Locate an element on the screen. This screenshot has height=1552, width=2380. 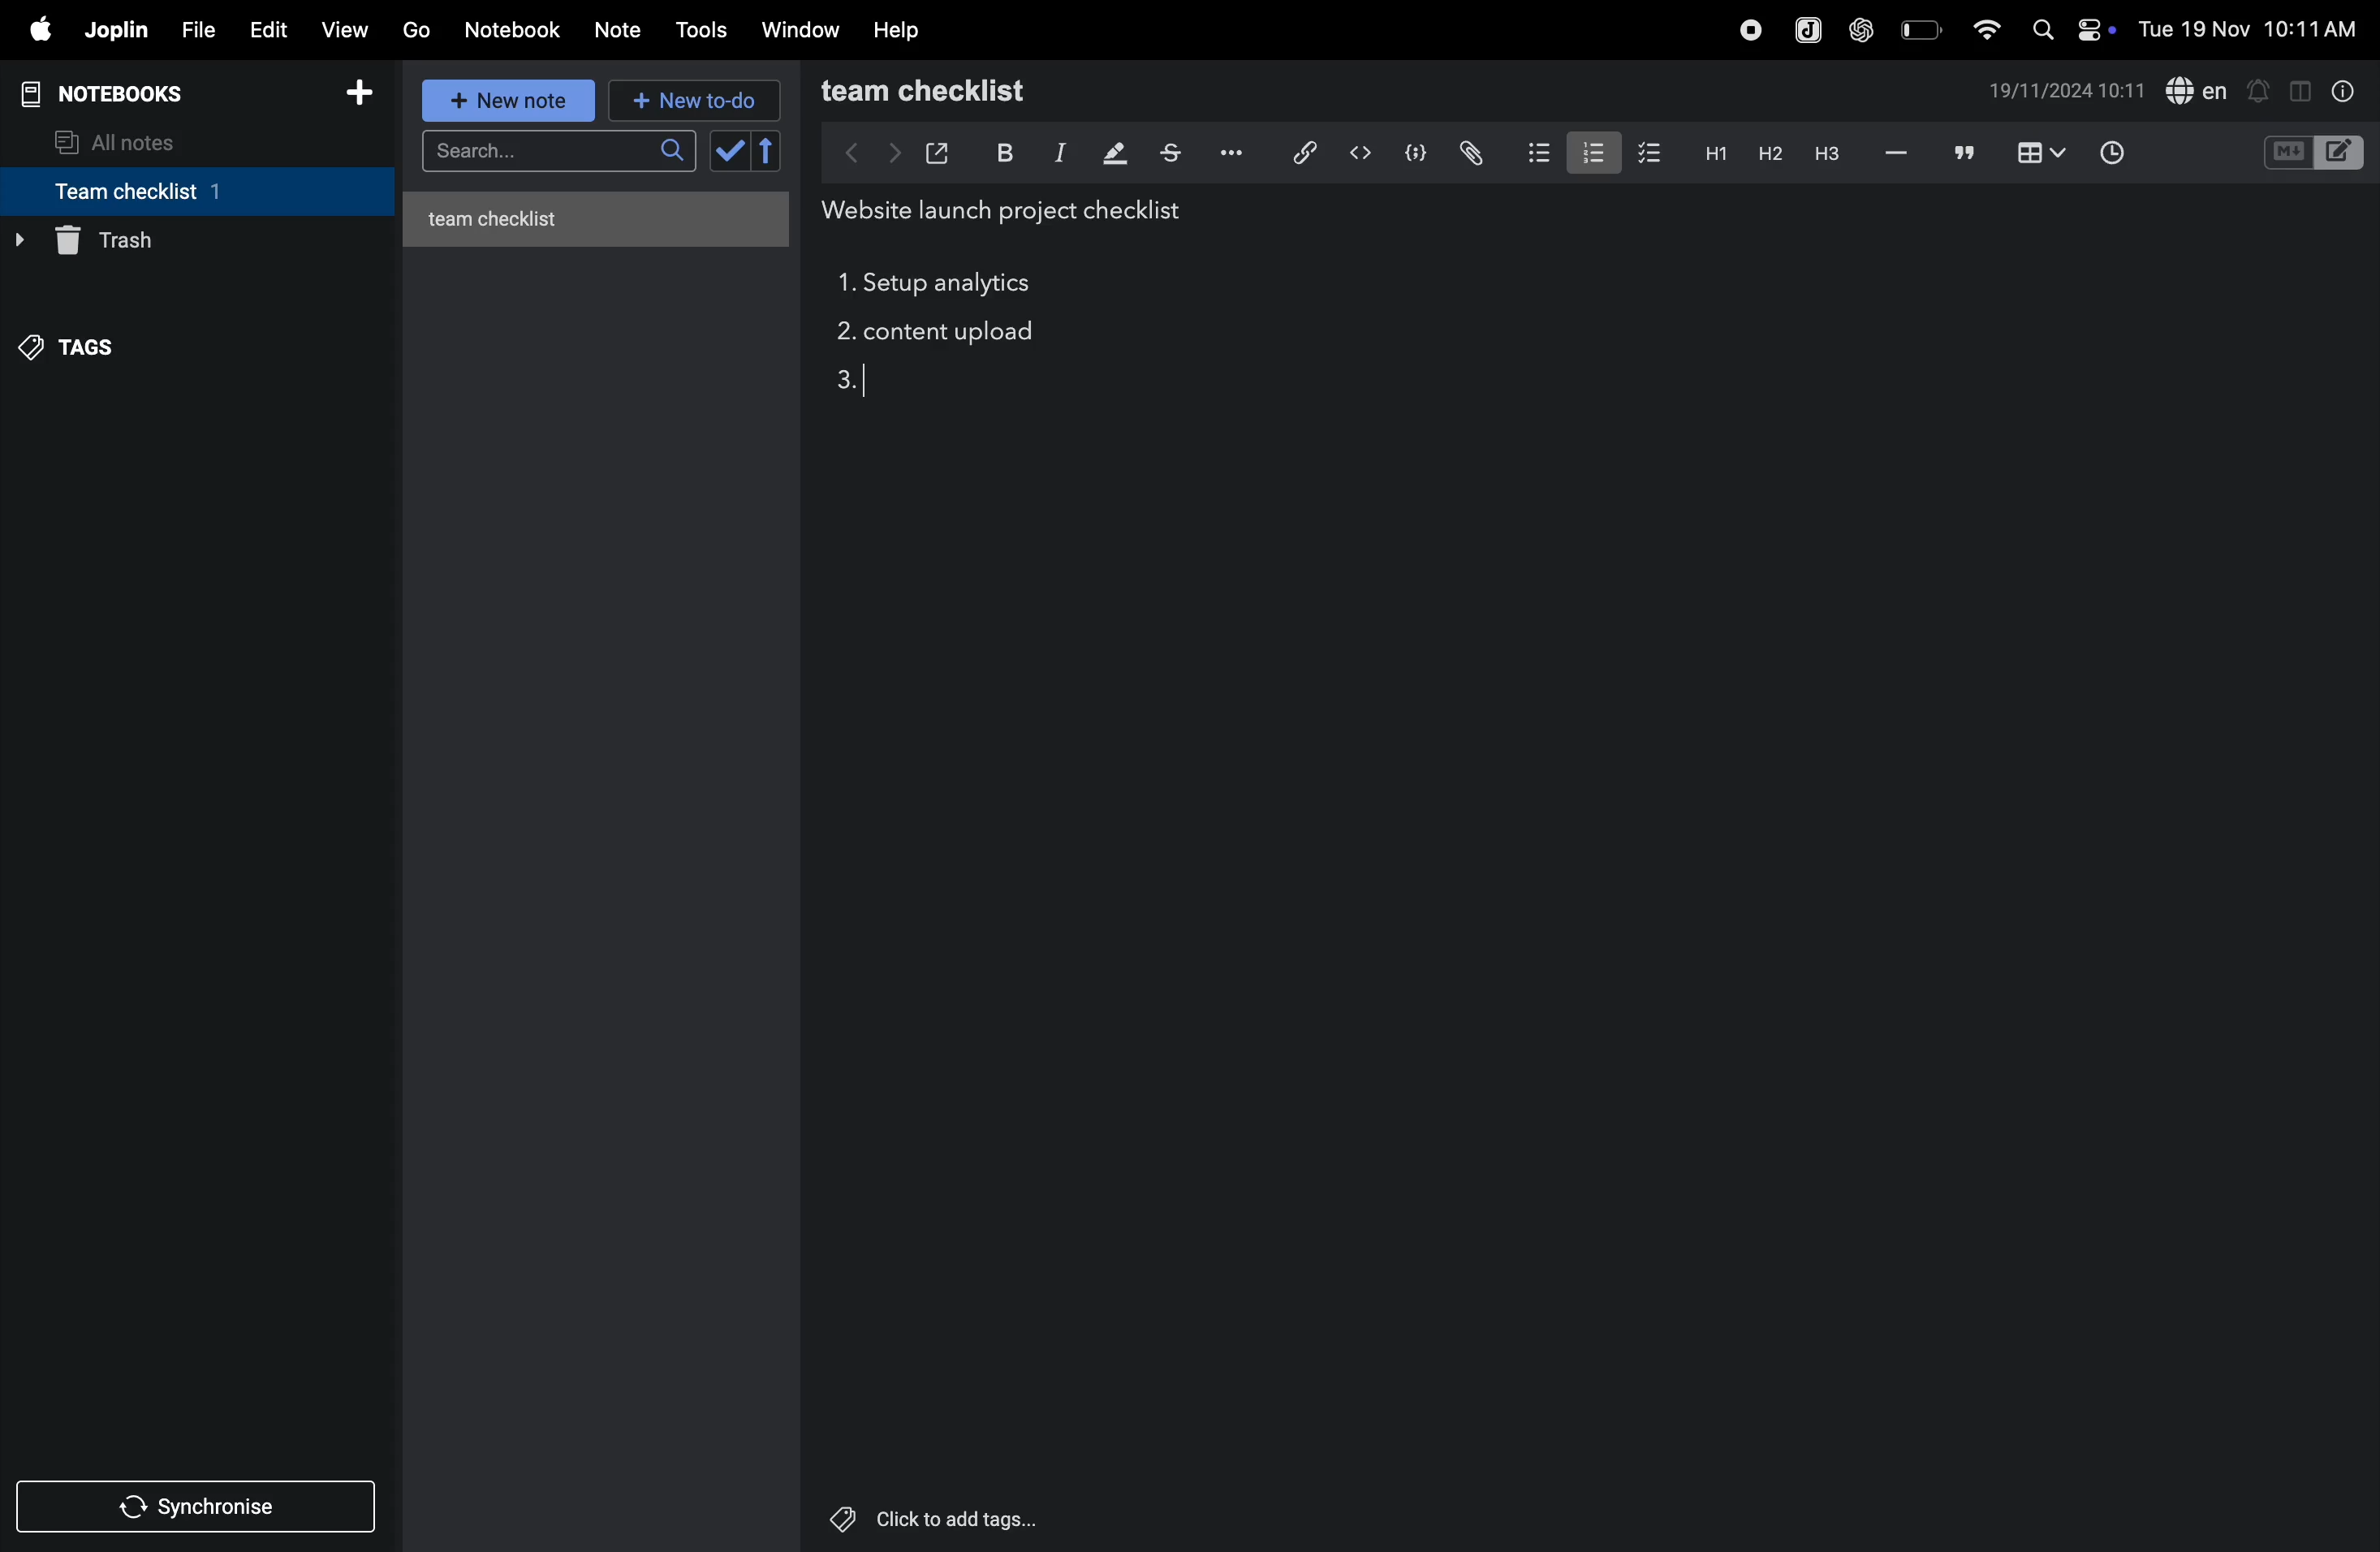
spell check is located at coordinates (2199, 90).